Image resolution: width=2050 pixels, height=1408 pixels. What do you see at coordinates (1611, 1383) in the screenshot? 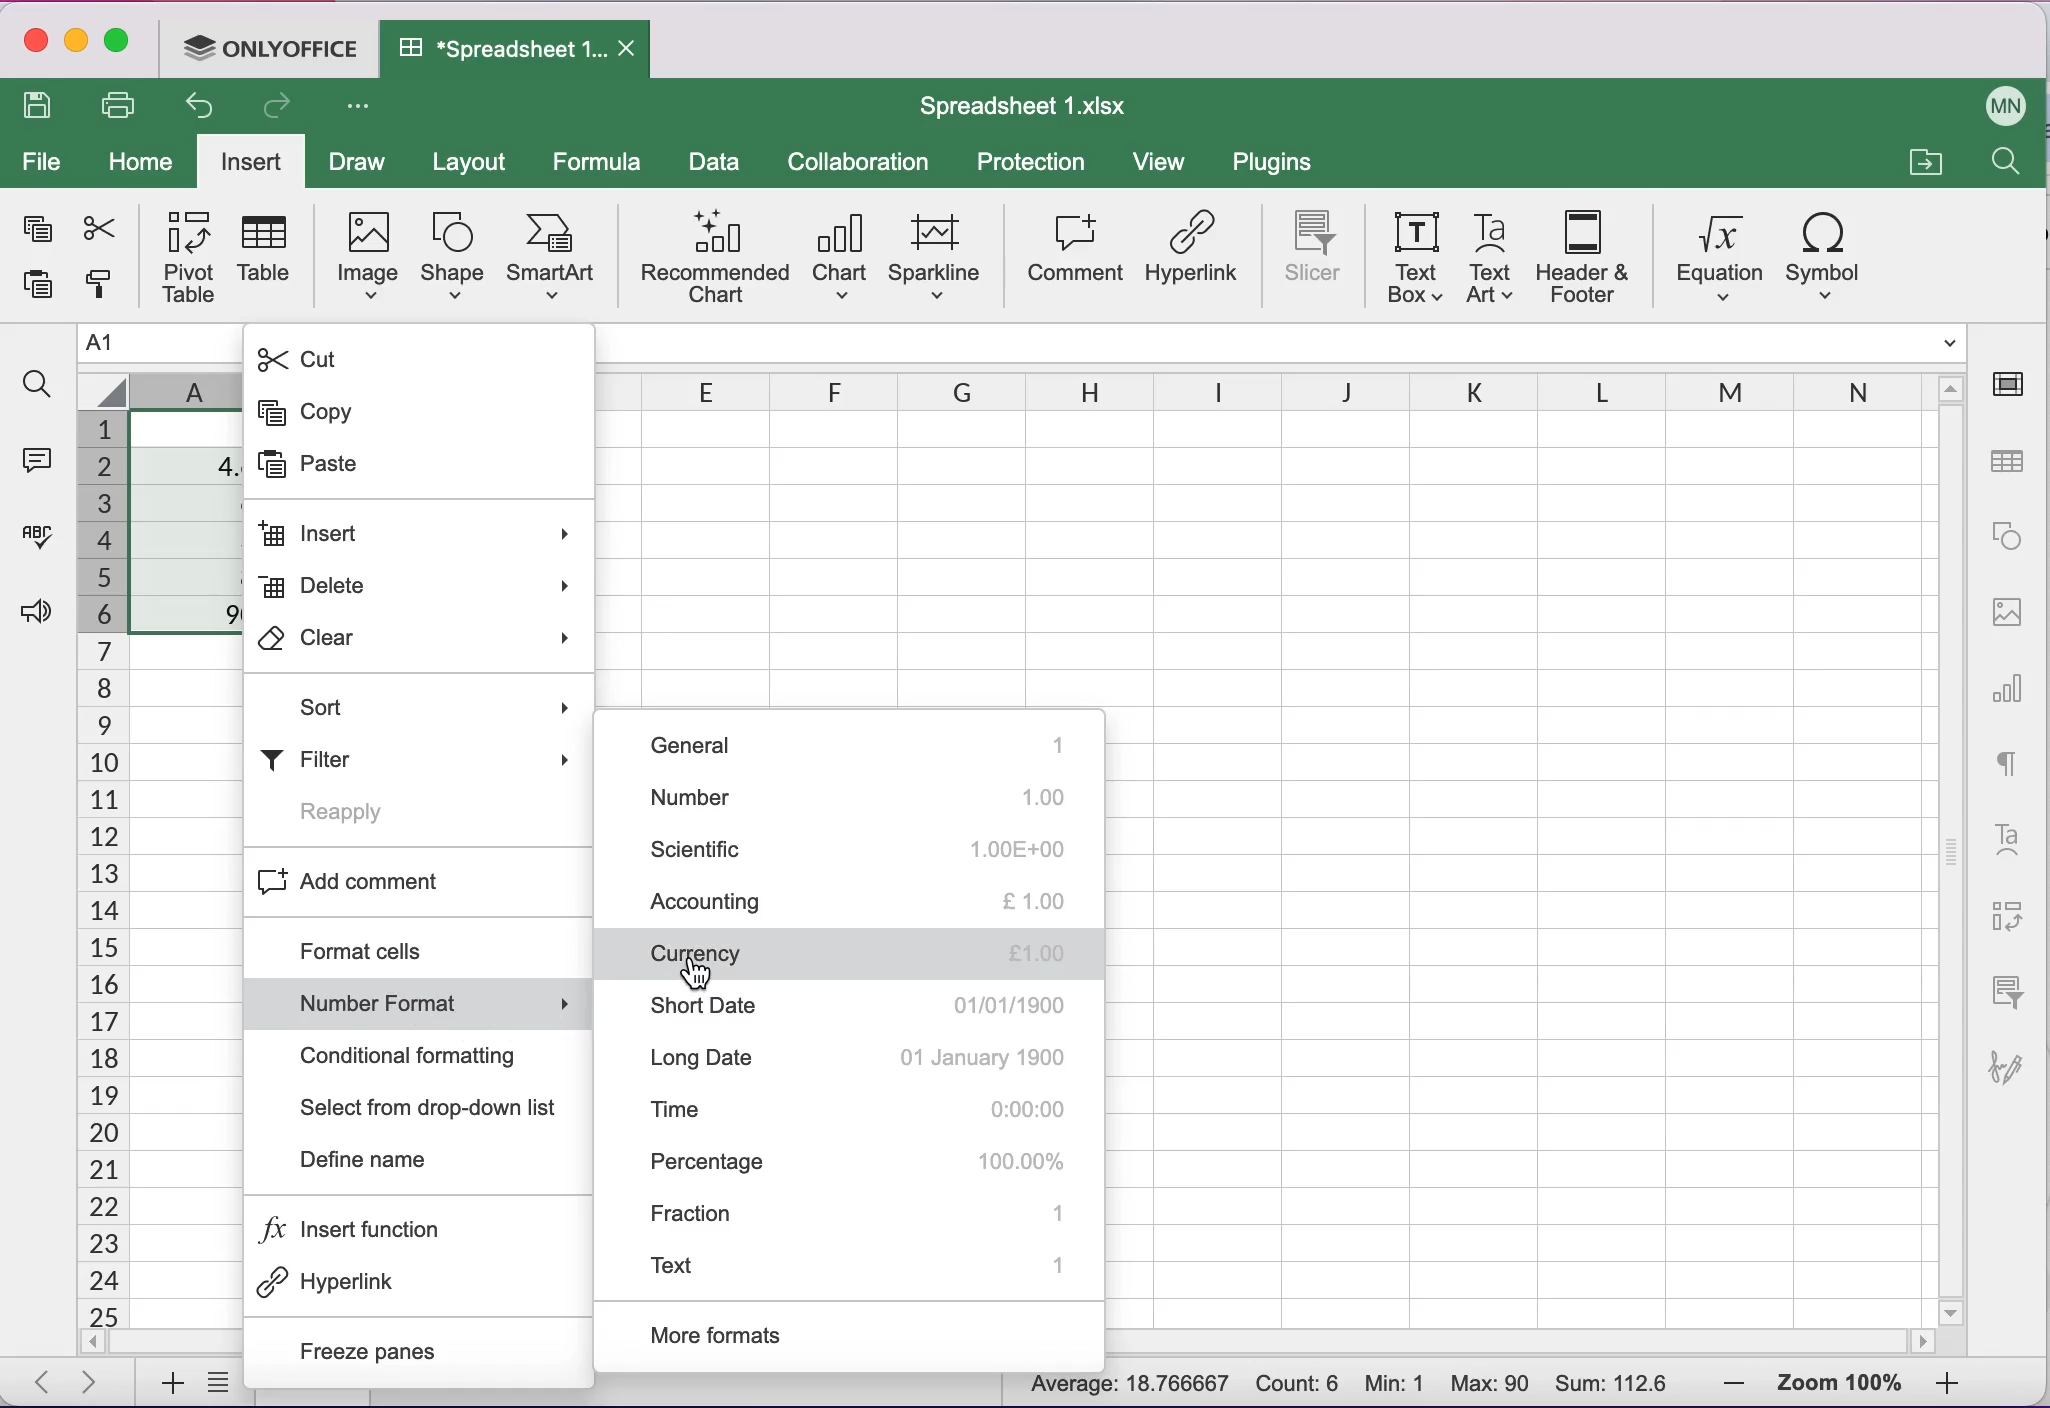
I see `Sum: 112.6` at bounding box center [1611, 1383].